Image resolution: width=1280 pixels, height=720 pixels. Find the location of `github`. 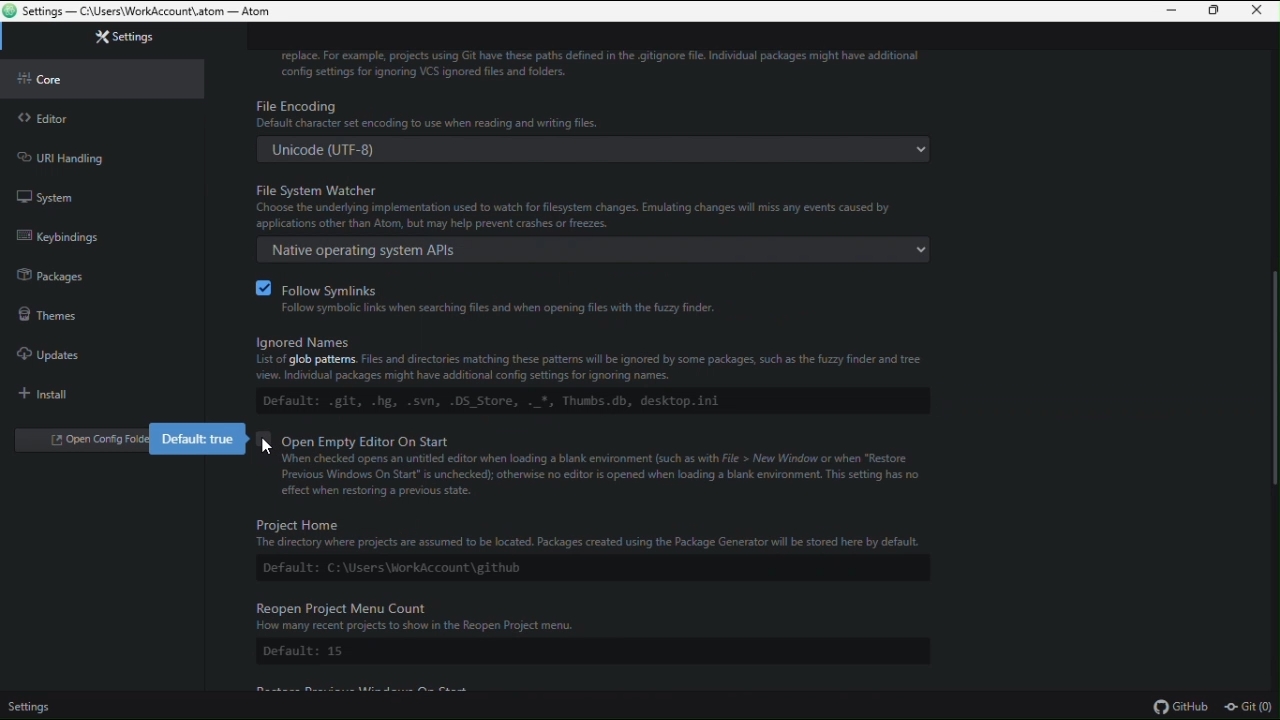

github is located at coordinates (1187, 708).